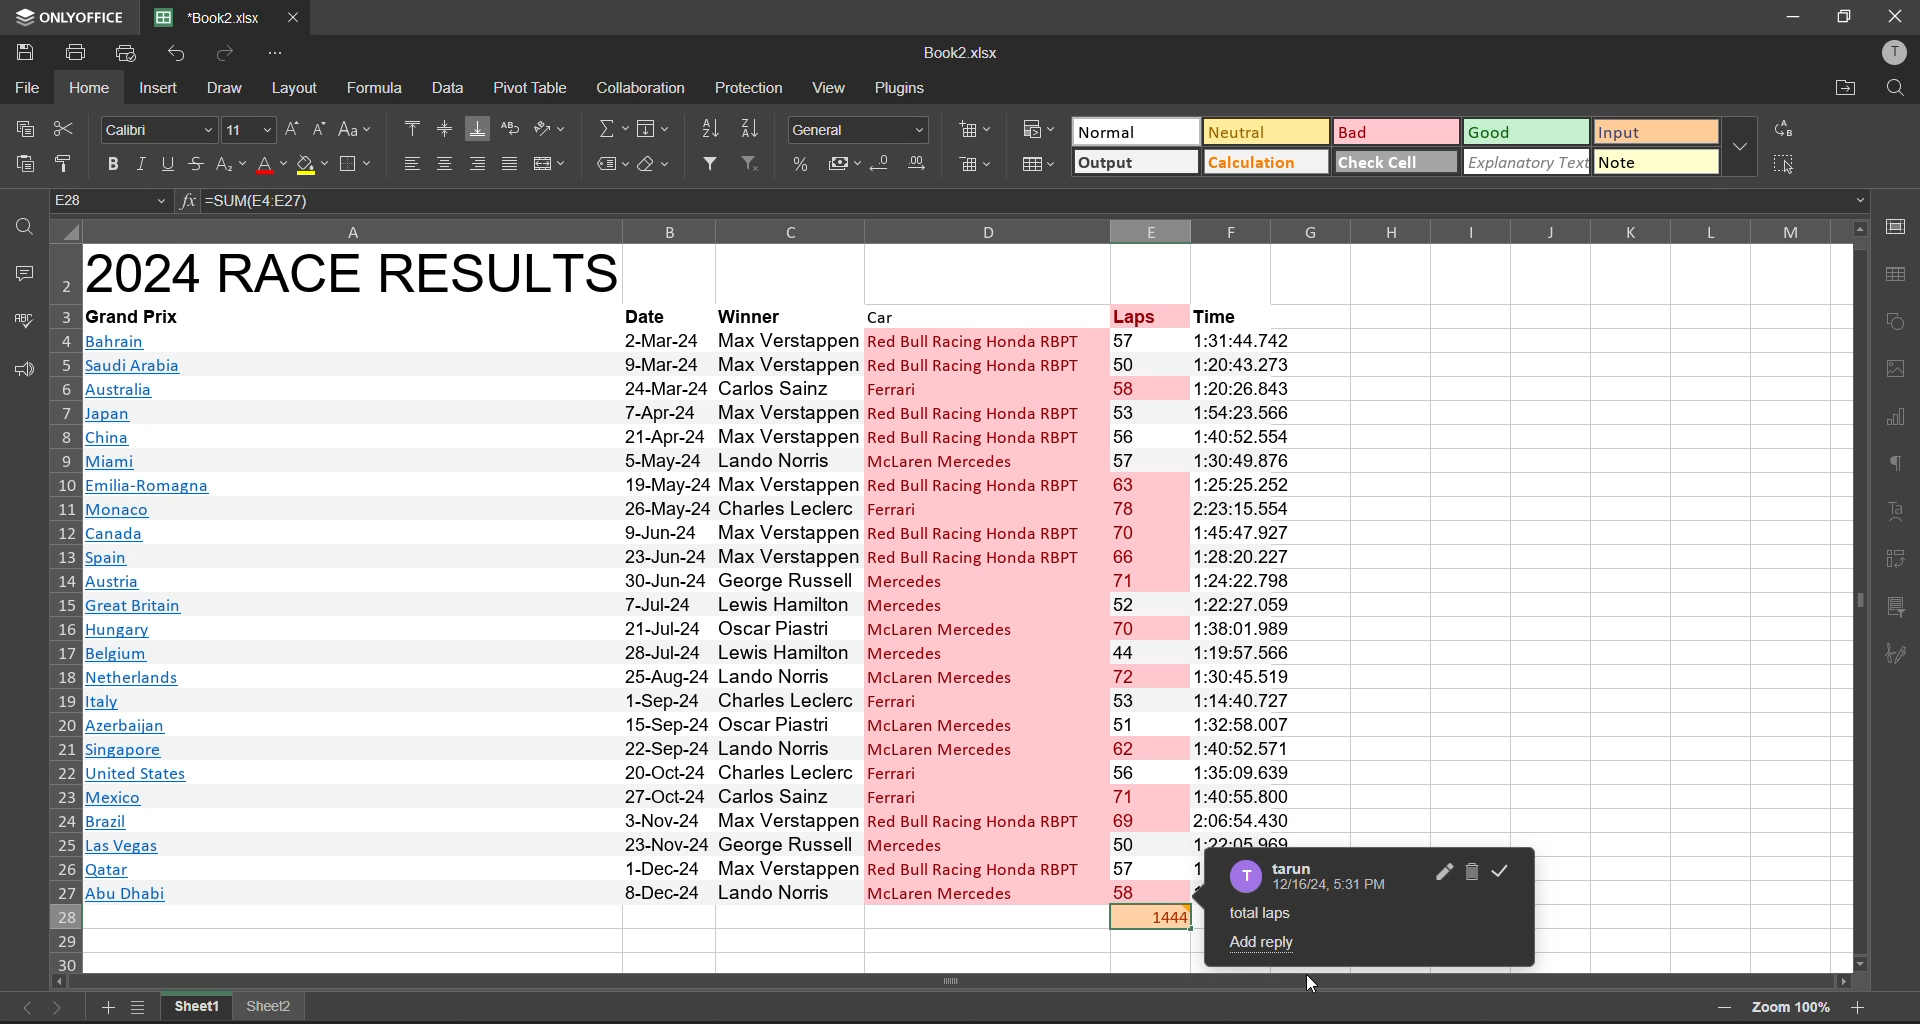  I want to click on zoom in, so click(1856, 1009).